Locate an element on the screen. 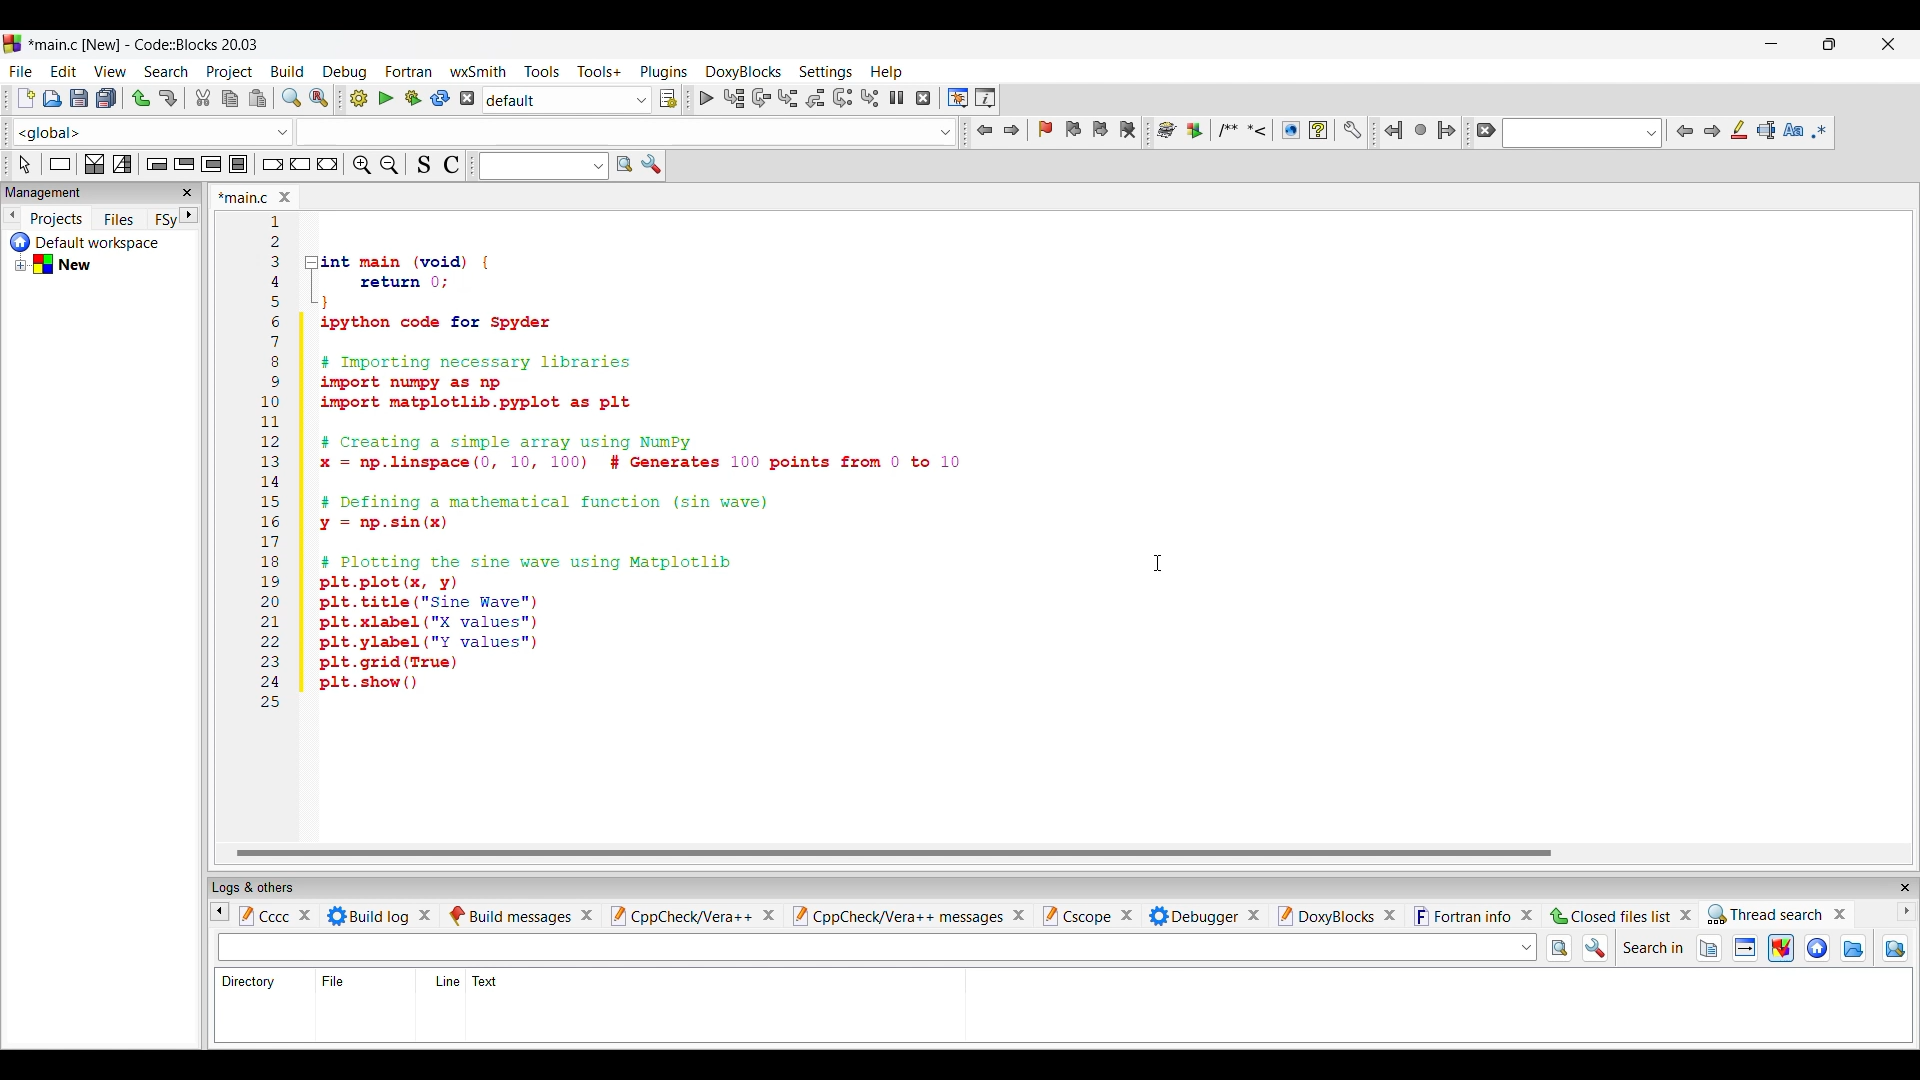 The image size is (1920, 1080). Help menu is located at coordinates (887, 72).